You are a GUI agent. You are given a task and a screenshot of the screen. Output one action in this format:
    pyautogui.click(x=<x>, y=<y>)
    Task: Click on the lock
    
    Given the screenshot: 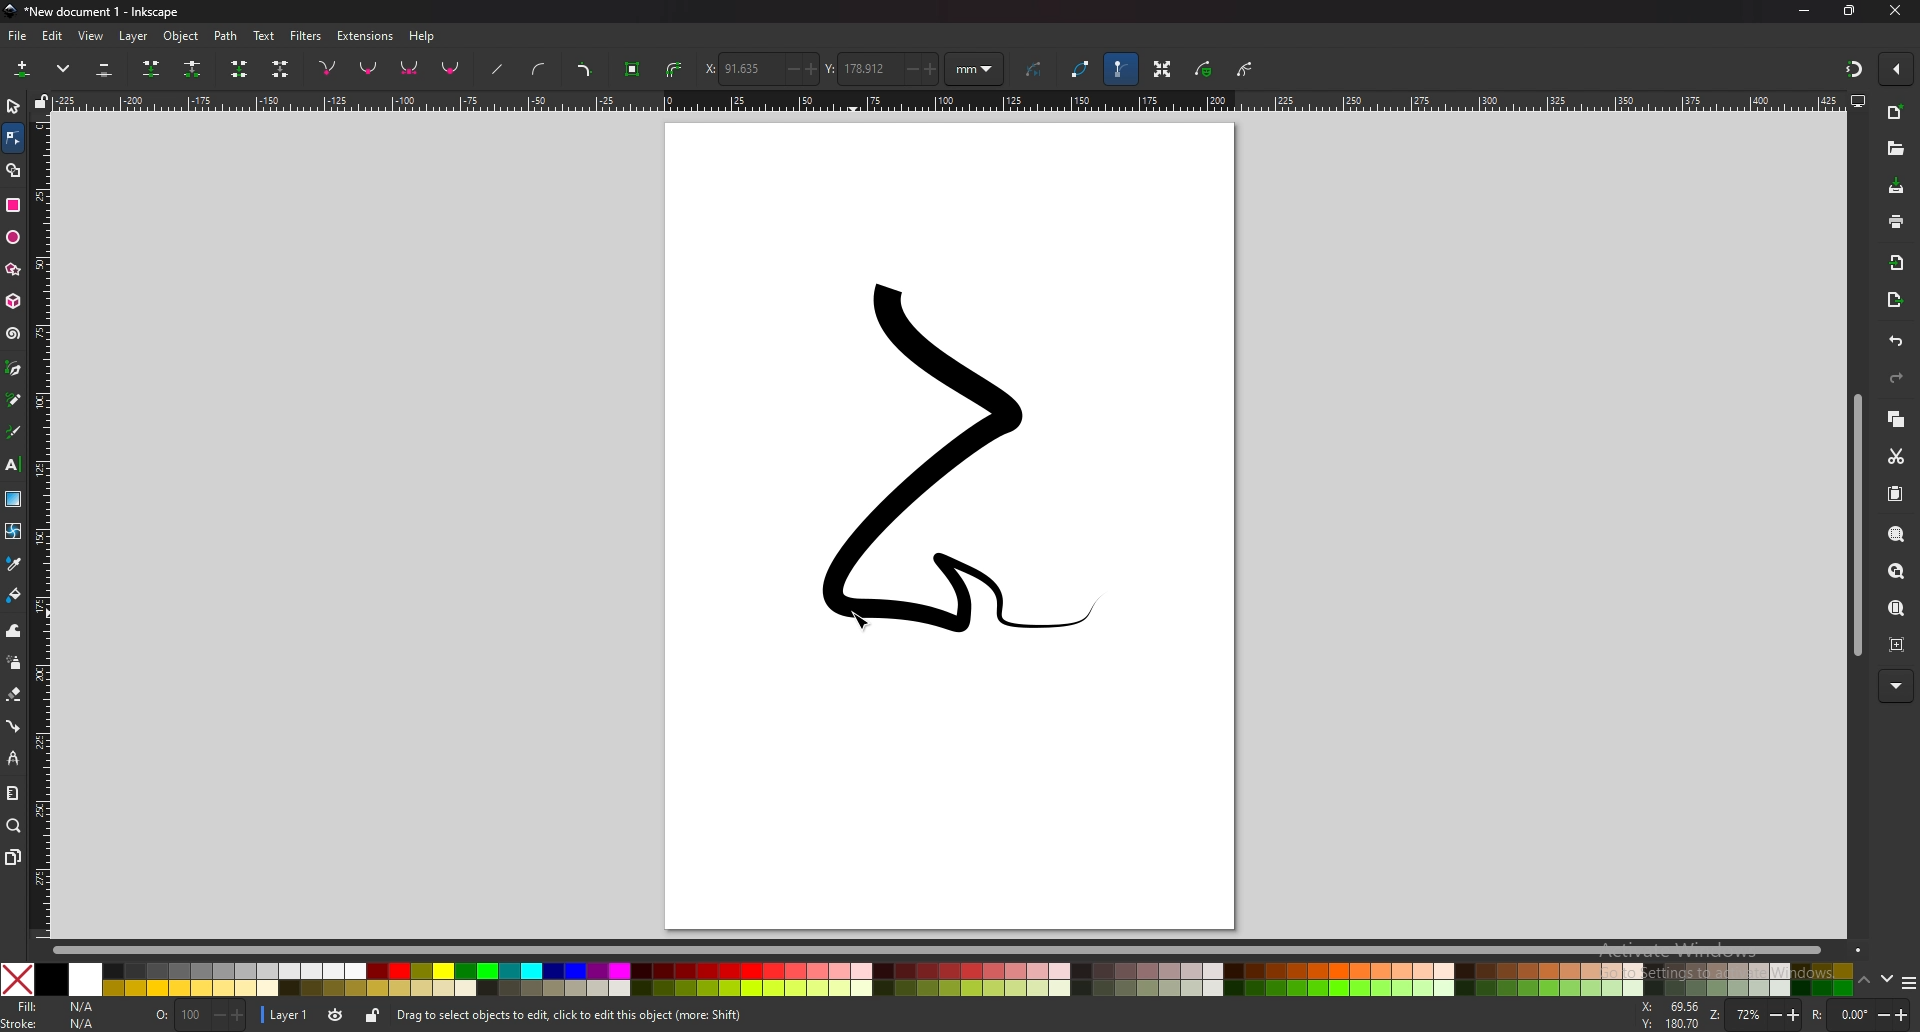 What is the action you would take?
    pyautogui.click(x=371, y=1018)
    